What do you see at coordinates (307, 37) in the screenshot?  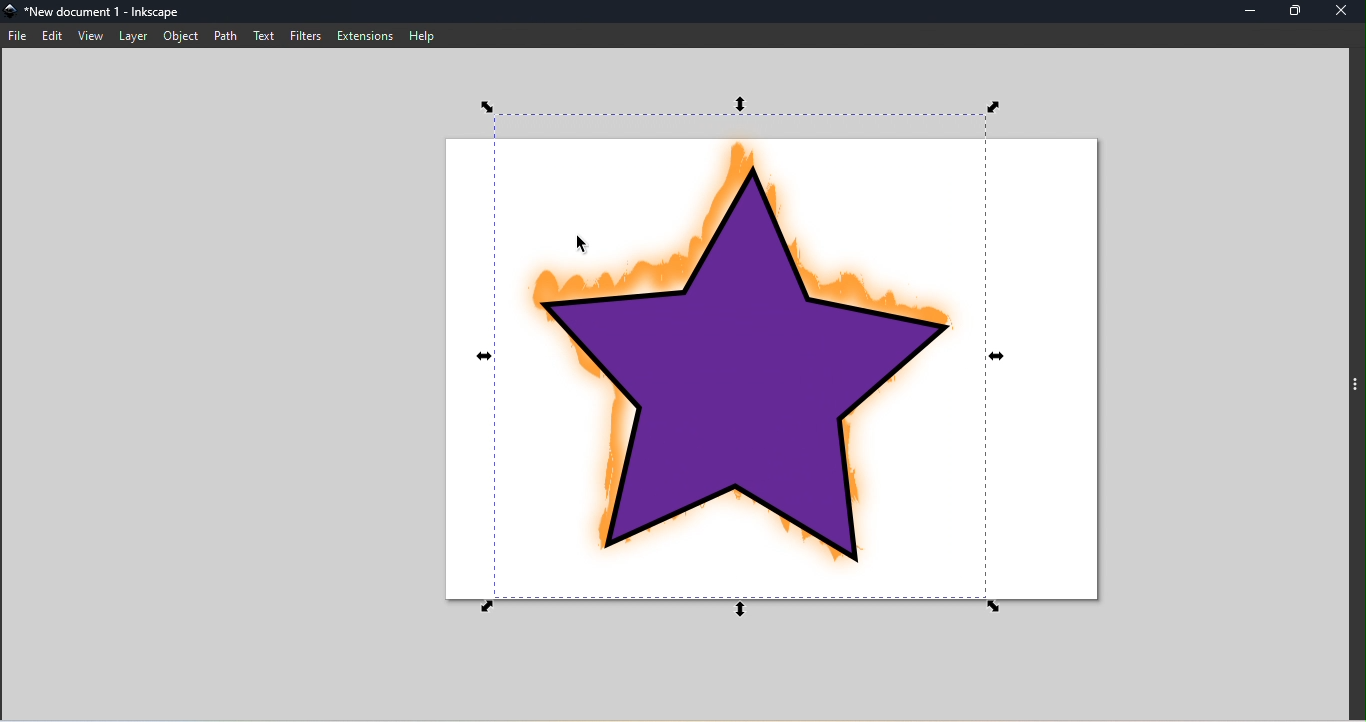 I see `Filters` at bounding box center [307, 37].